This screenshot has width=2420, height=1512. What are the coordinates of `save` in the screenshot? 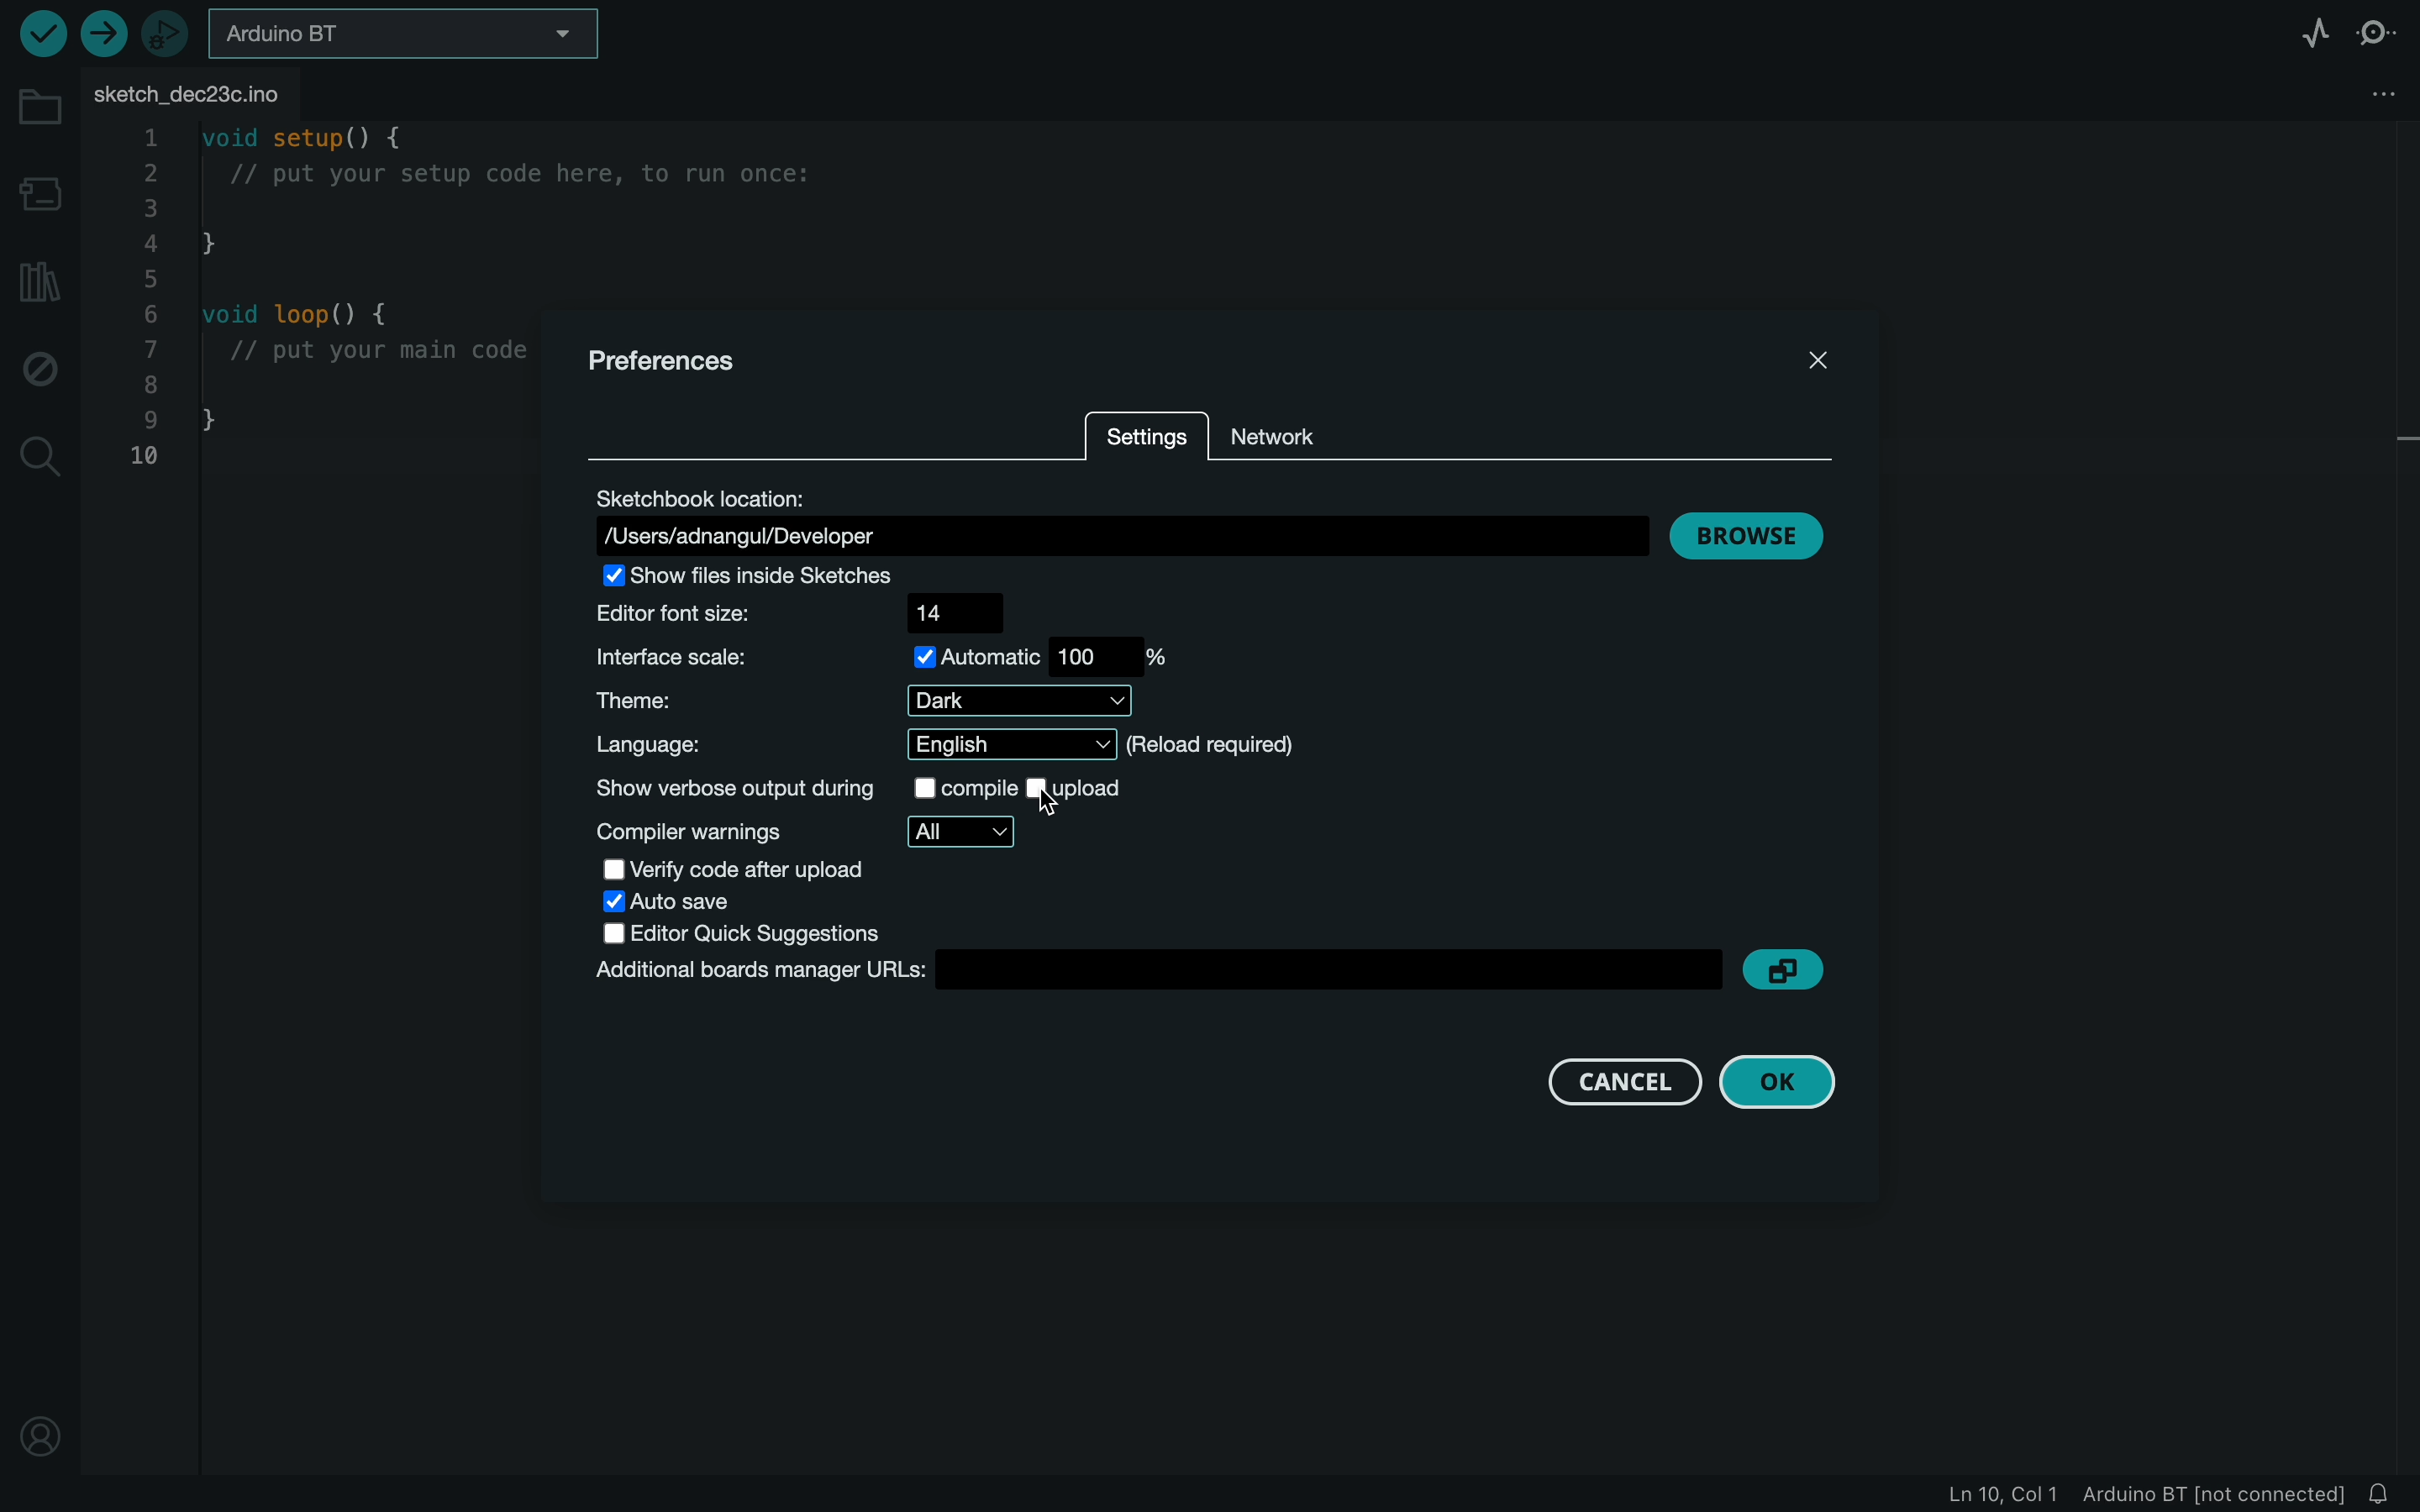 It's located at (669, 900).